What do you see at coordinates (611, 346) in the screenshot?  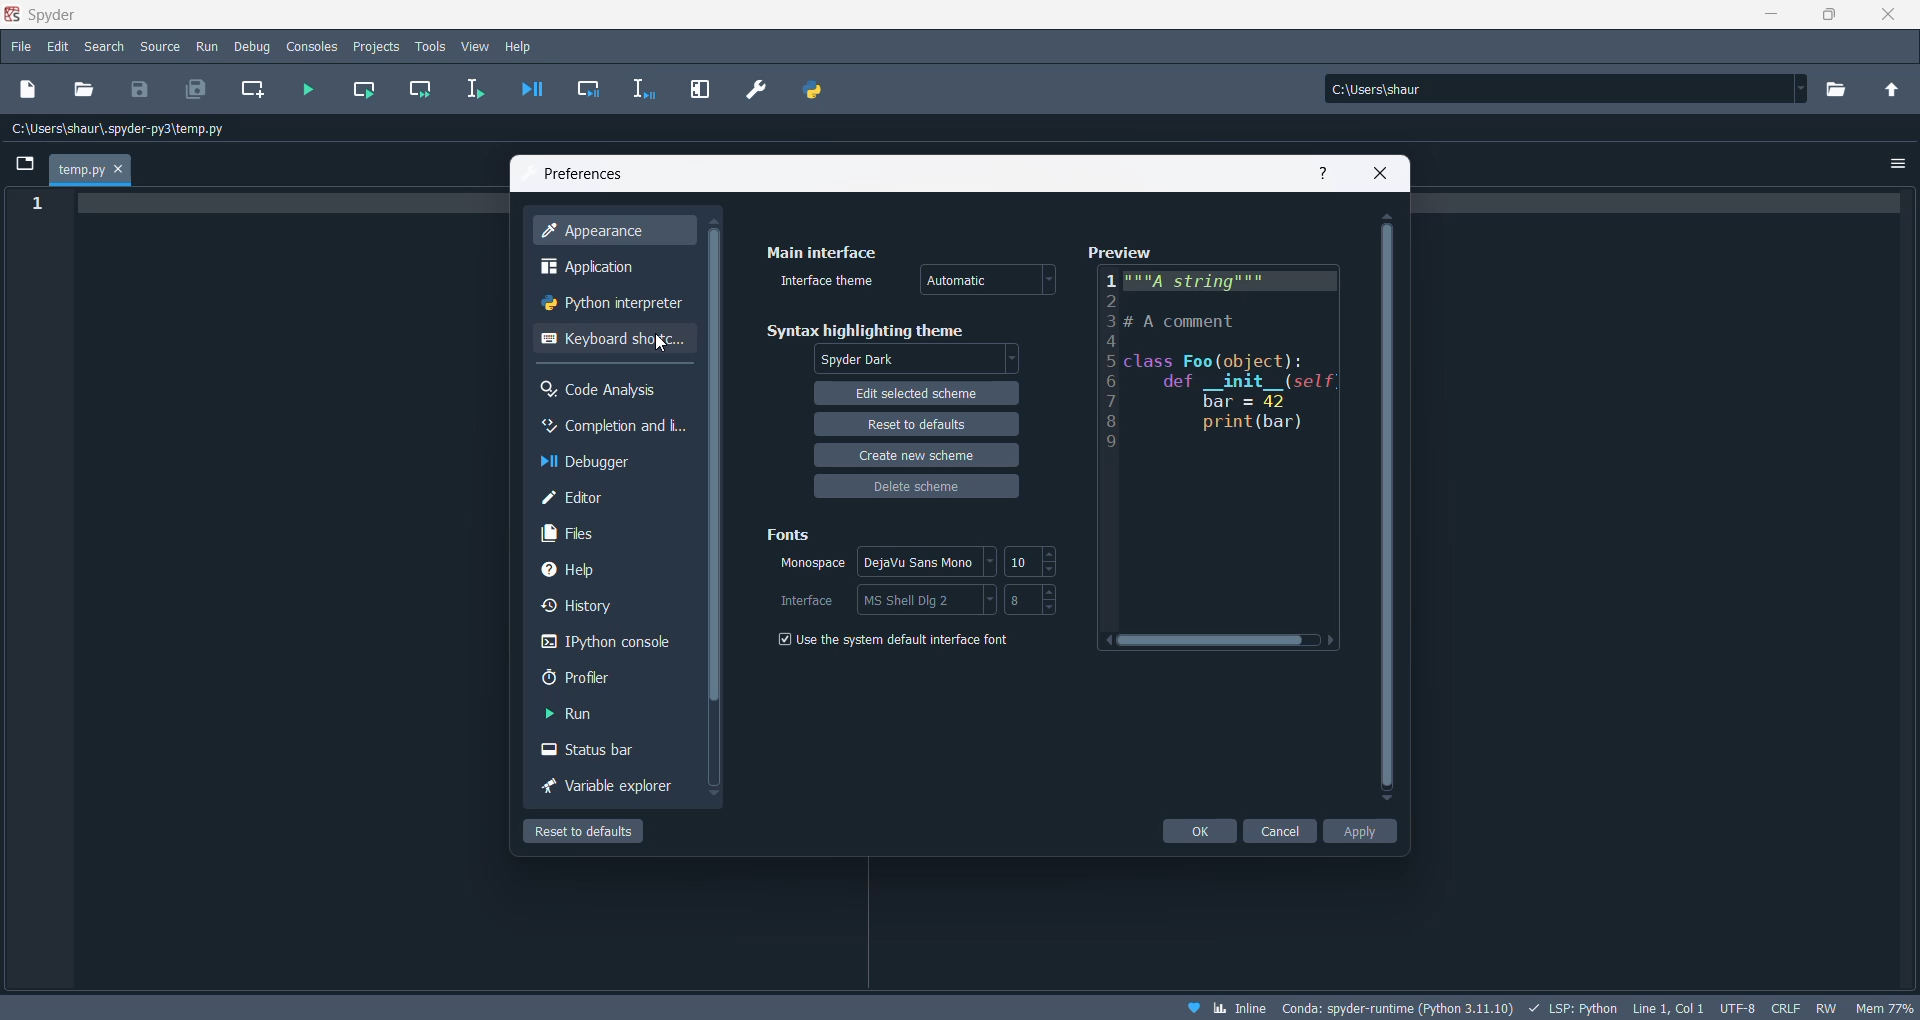 I see `keyboard shortcut` at bounding box center [611, 346].